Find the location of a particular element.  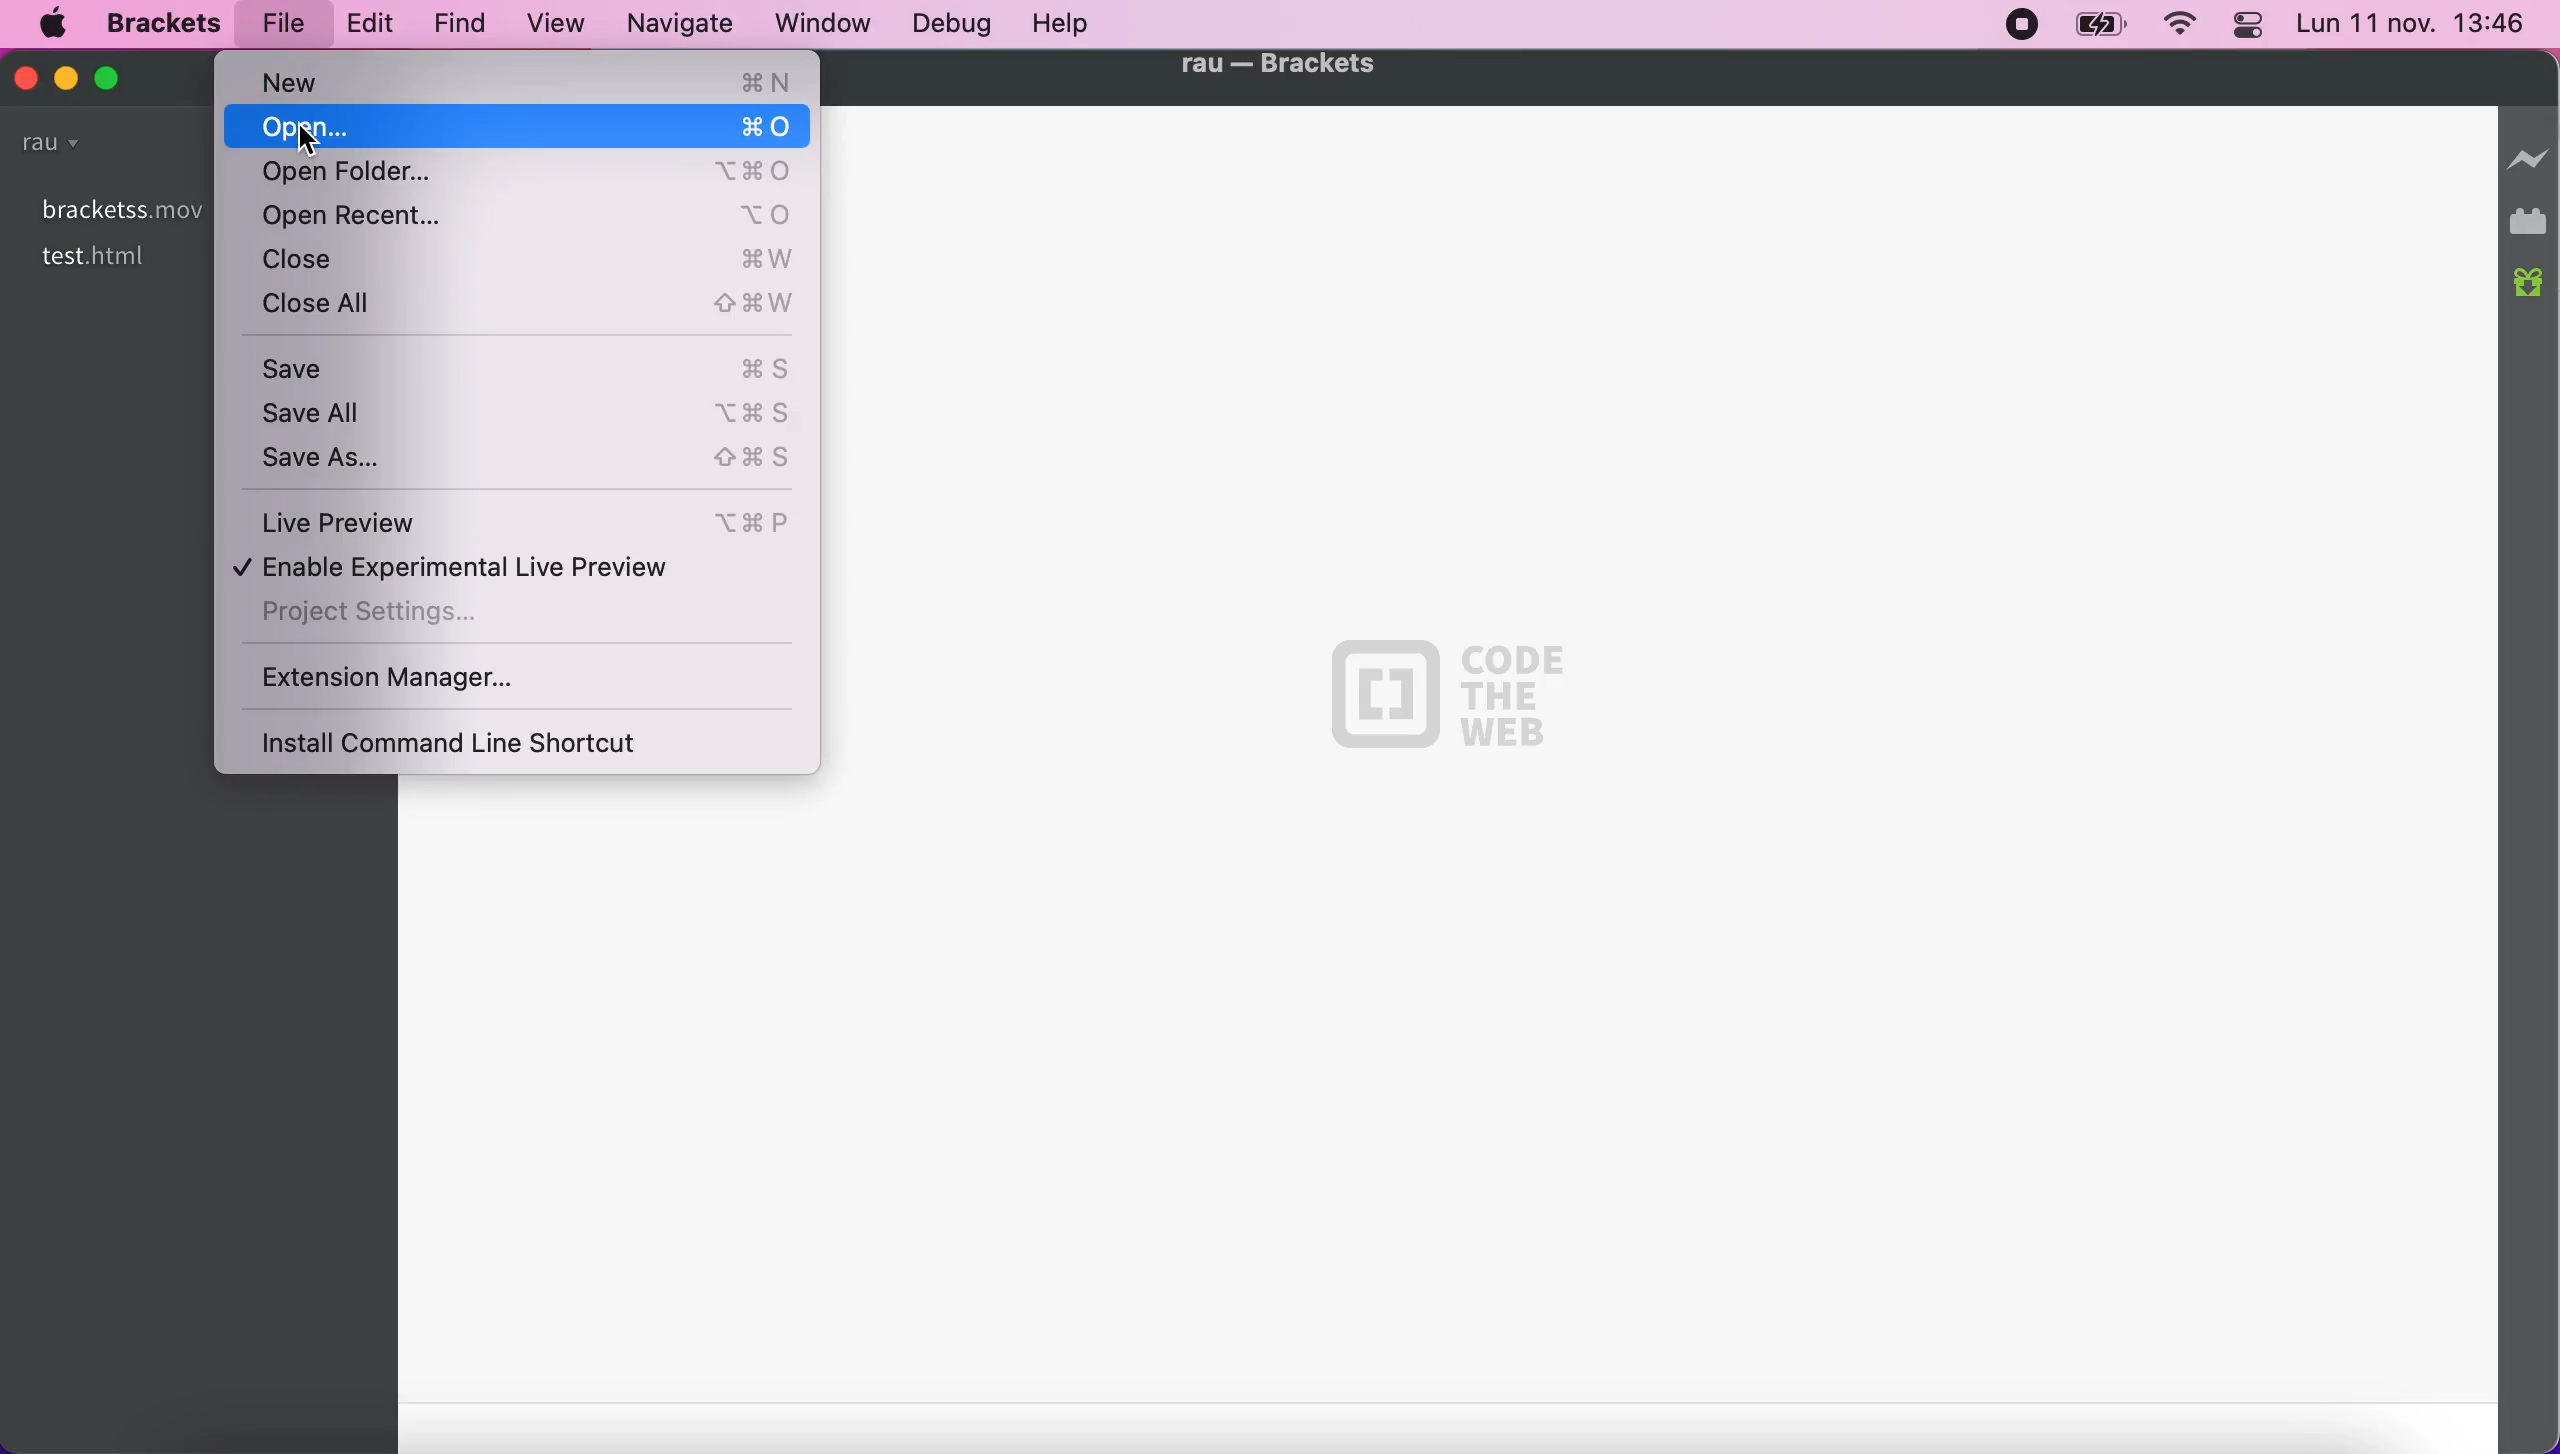

save all is located at coordinates (522, 415).